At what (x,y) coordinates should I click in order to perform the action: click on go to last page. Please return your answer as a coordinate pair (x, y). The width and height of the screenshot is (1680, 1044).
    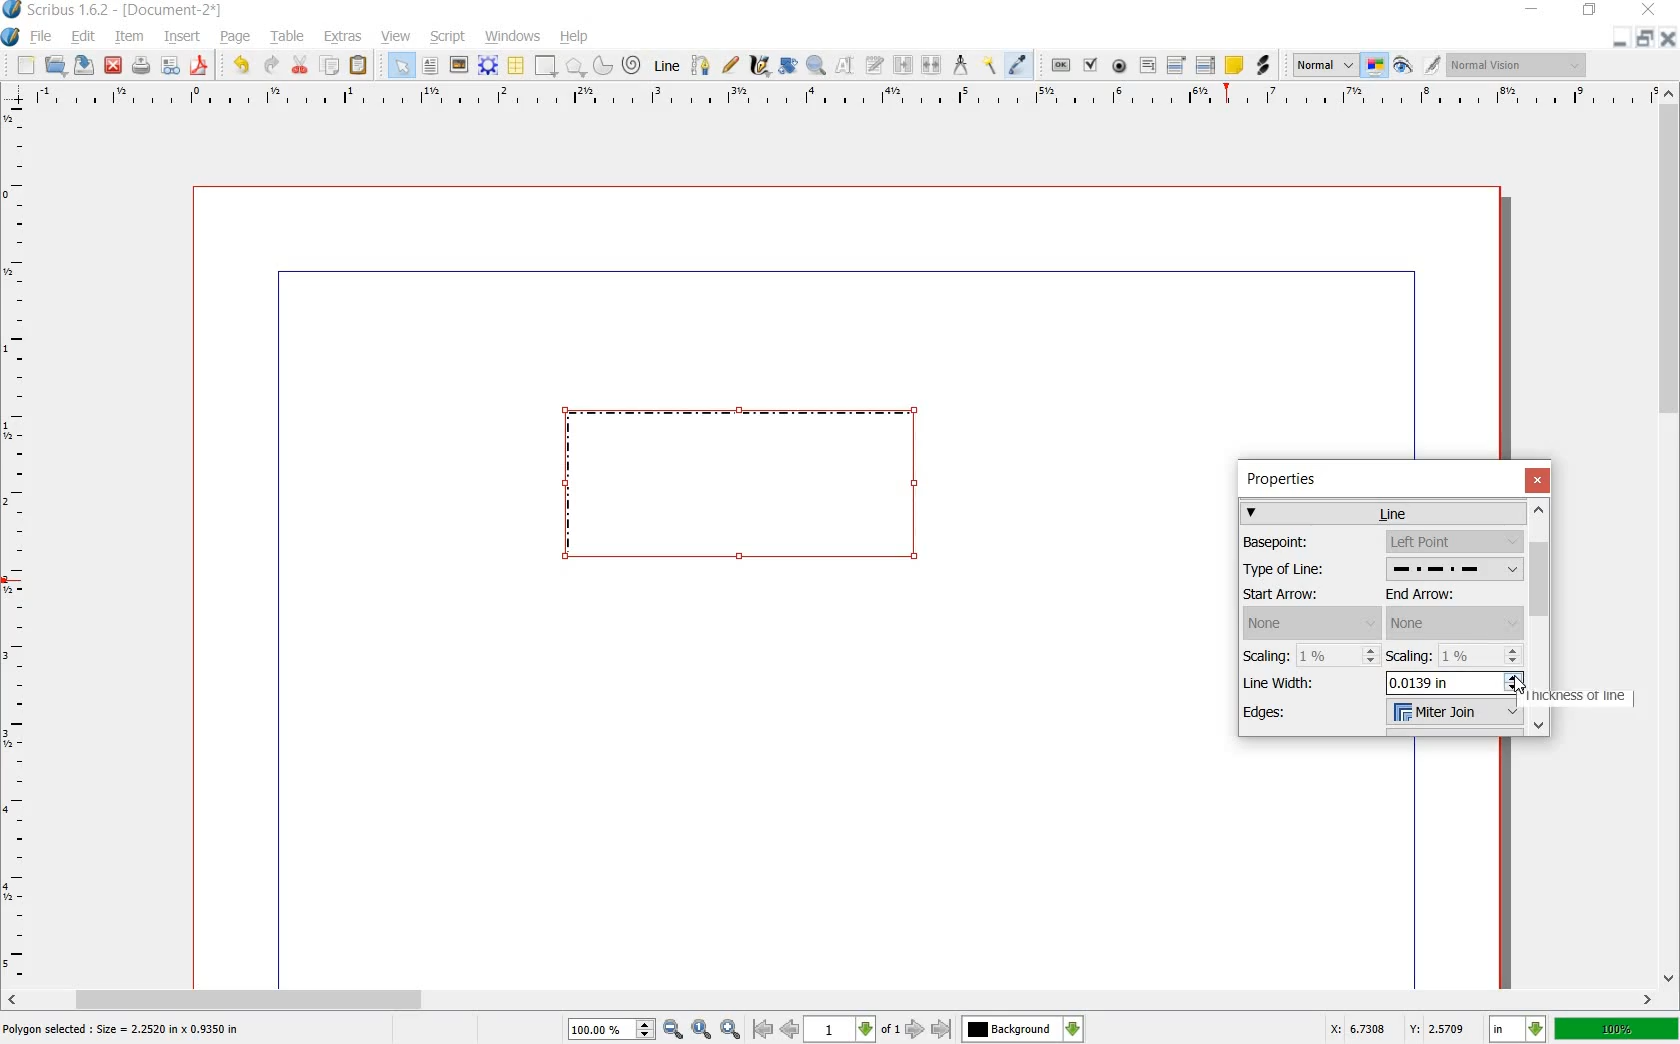
    Looking at the image, I should click on (941, 1029).